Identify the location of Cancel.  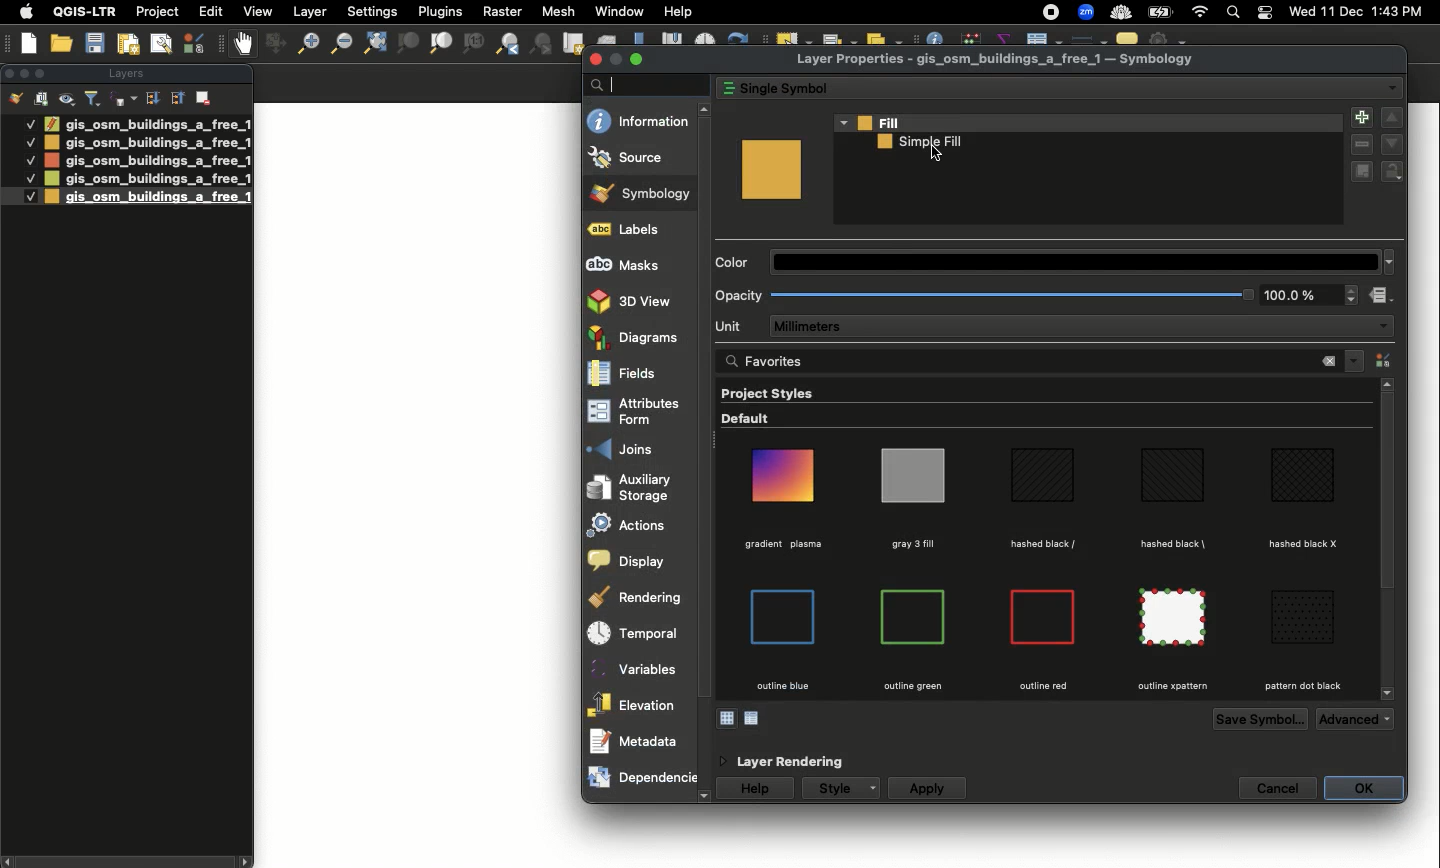
(1279, 788).